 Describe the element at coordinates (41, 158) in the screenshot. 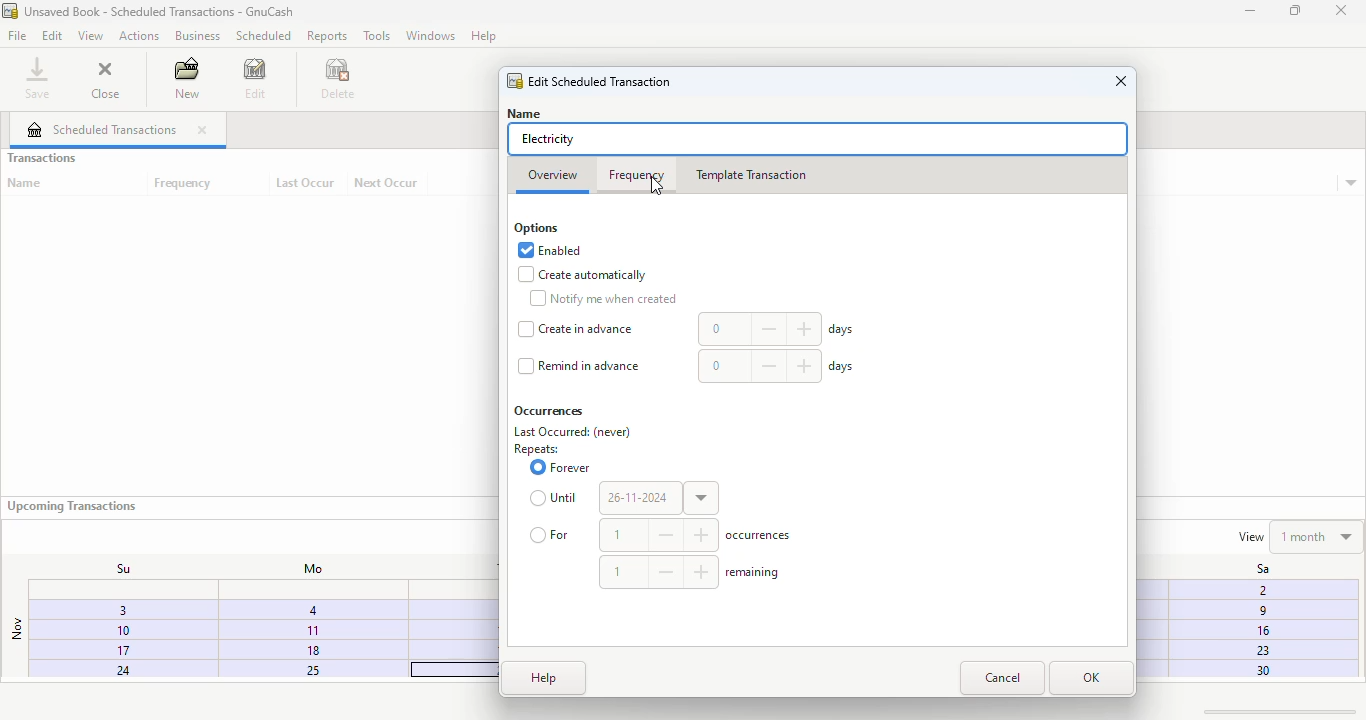

I see `transactions` at that location.